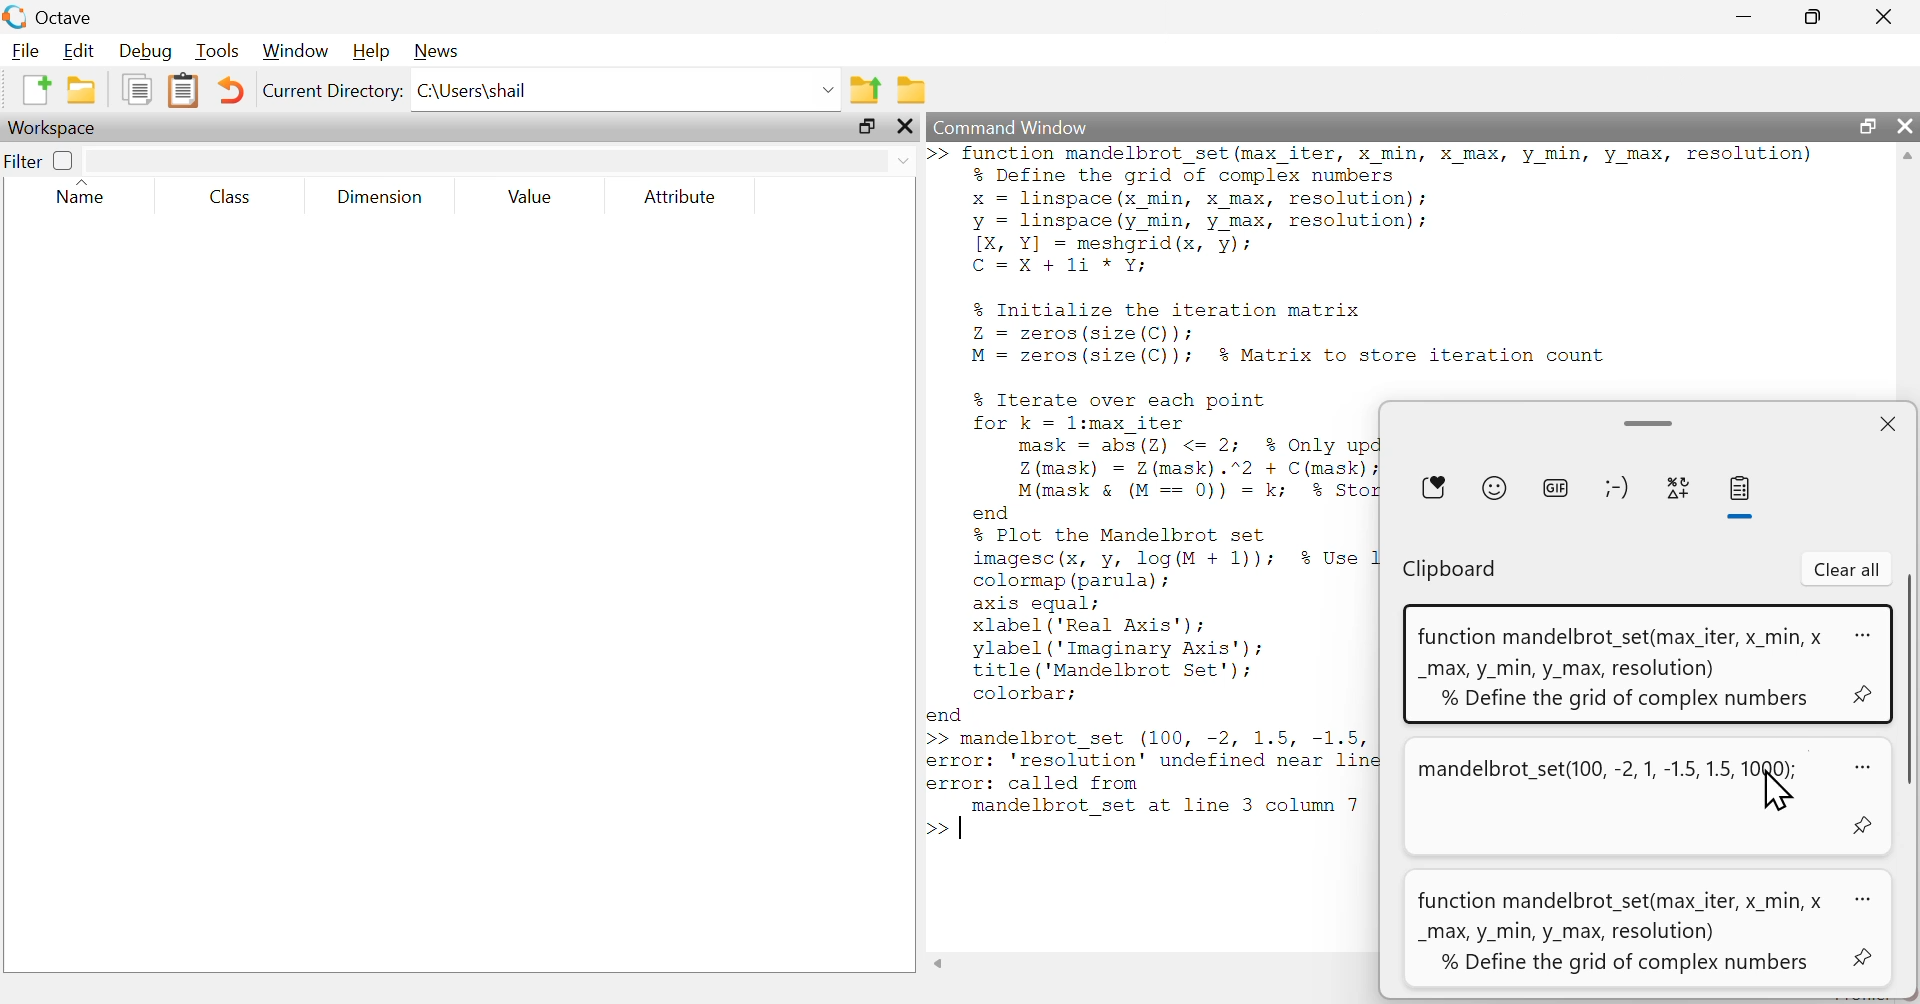 The image size is (1920, 1004). What do you see at coordinates (1625, 932) in the screenshot?
I see `function mandelbrot_set(max_iter, x_min, x
_max, y_min, y_max, resolution)
% Define the grid of complex numbers` at bounding box center [1625, 932].